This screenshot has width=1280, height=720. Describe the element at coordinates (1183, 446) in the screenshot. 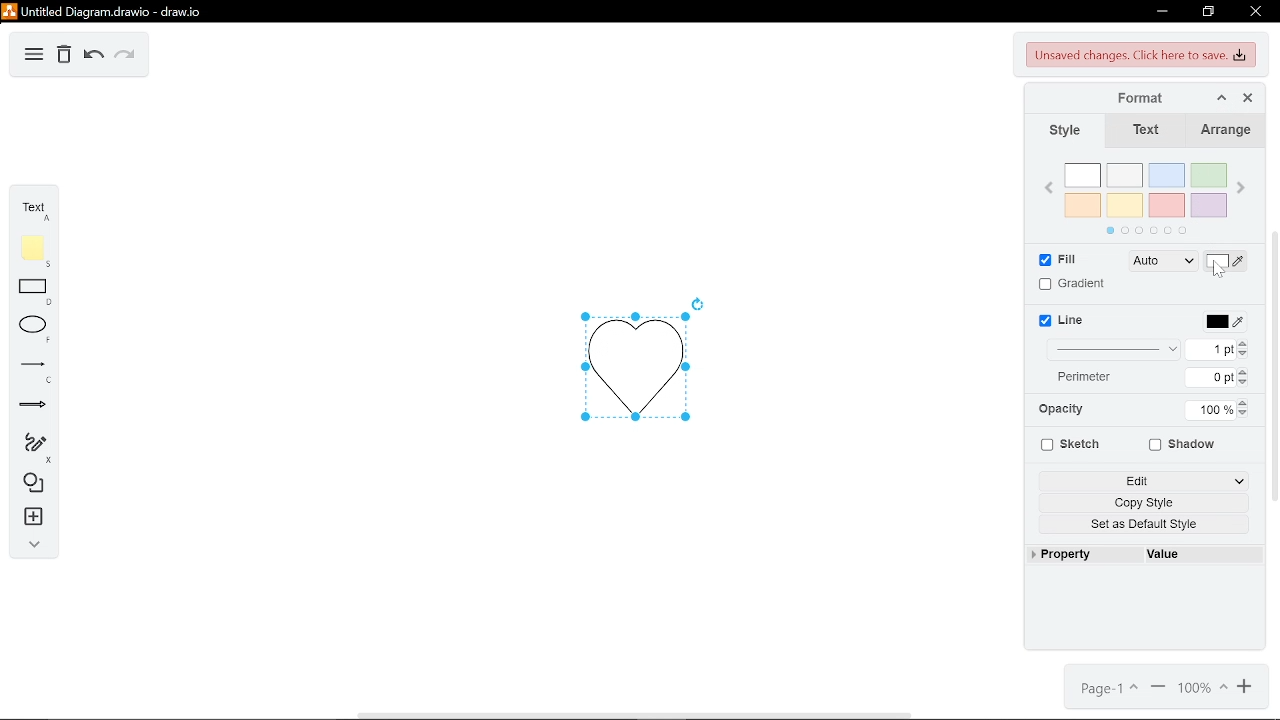

I see `shadow` at that location.